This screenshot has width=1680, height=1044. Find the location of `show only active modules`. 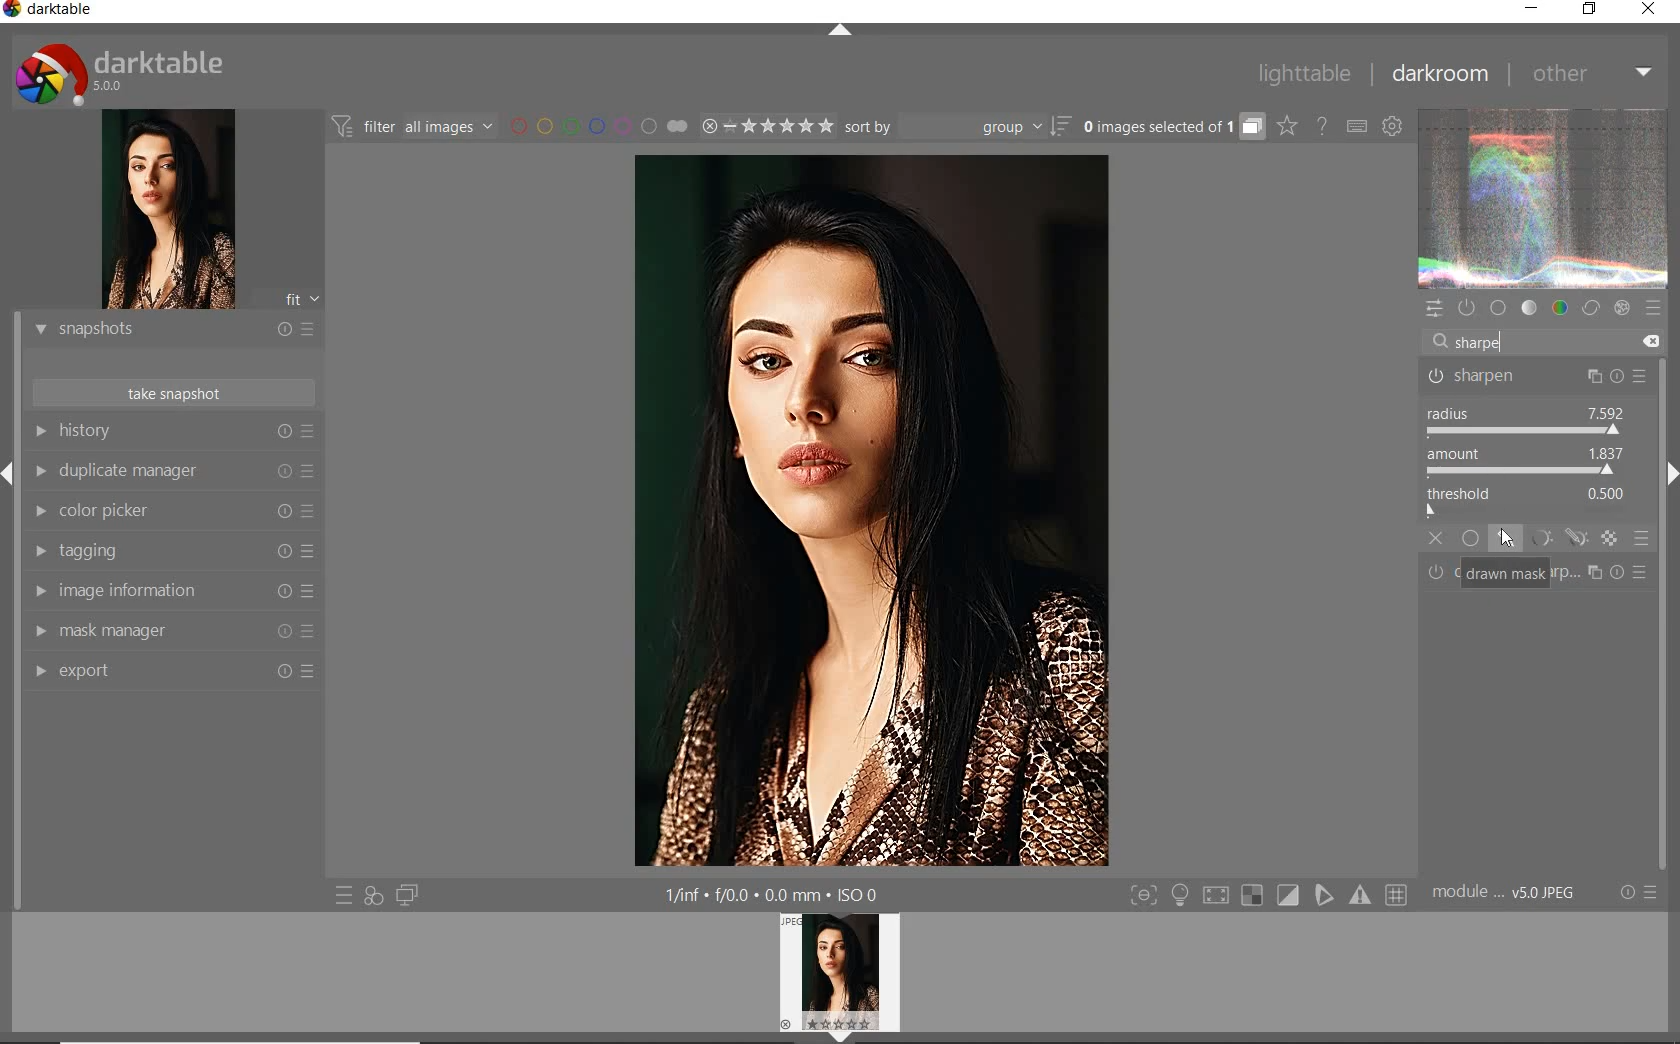

show only active modules is located at coordinates (1467, 309).